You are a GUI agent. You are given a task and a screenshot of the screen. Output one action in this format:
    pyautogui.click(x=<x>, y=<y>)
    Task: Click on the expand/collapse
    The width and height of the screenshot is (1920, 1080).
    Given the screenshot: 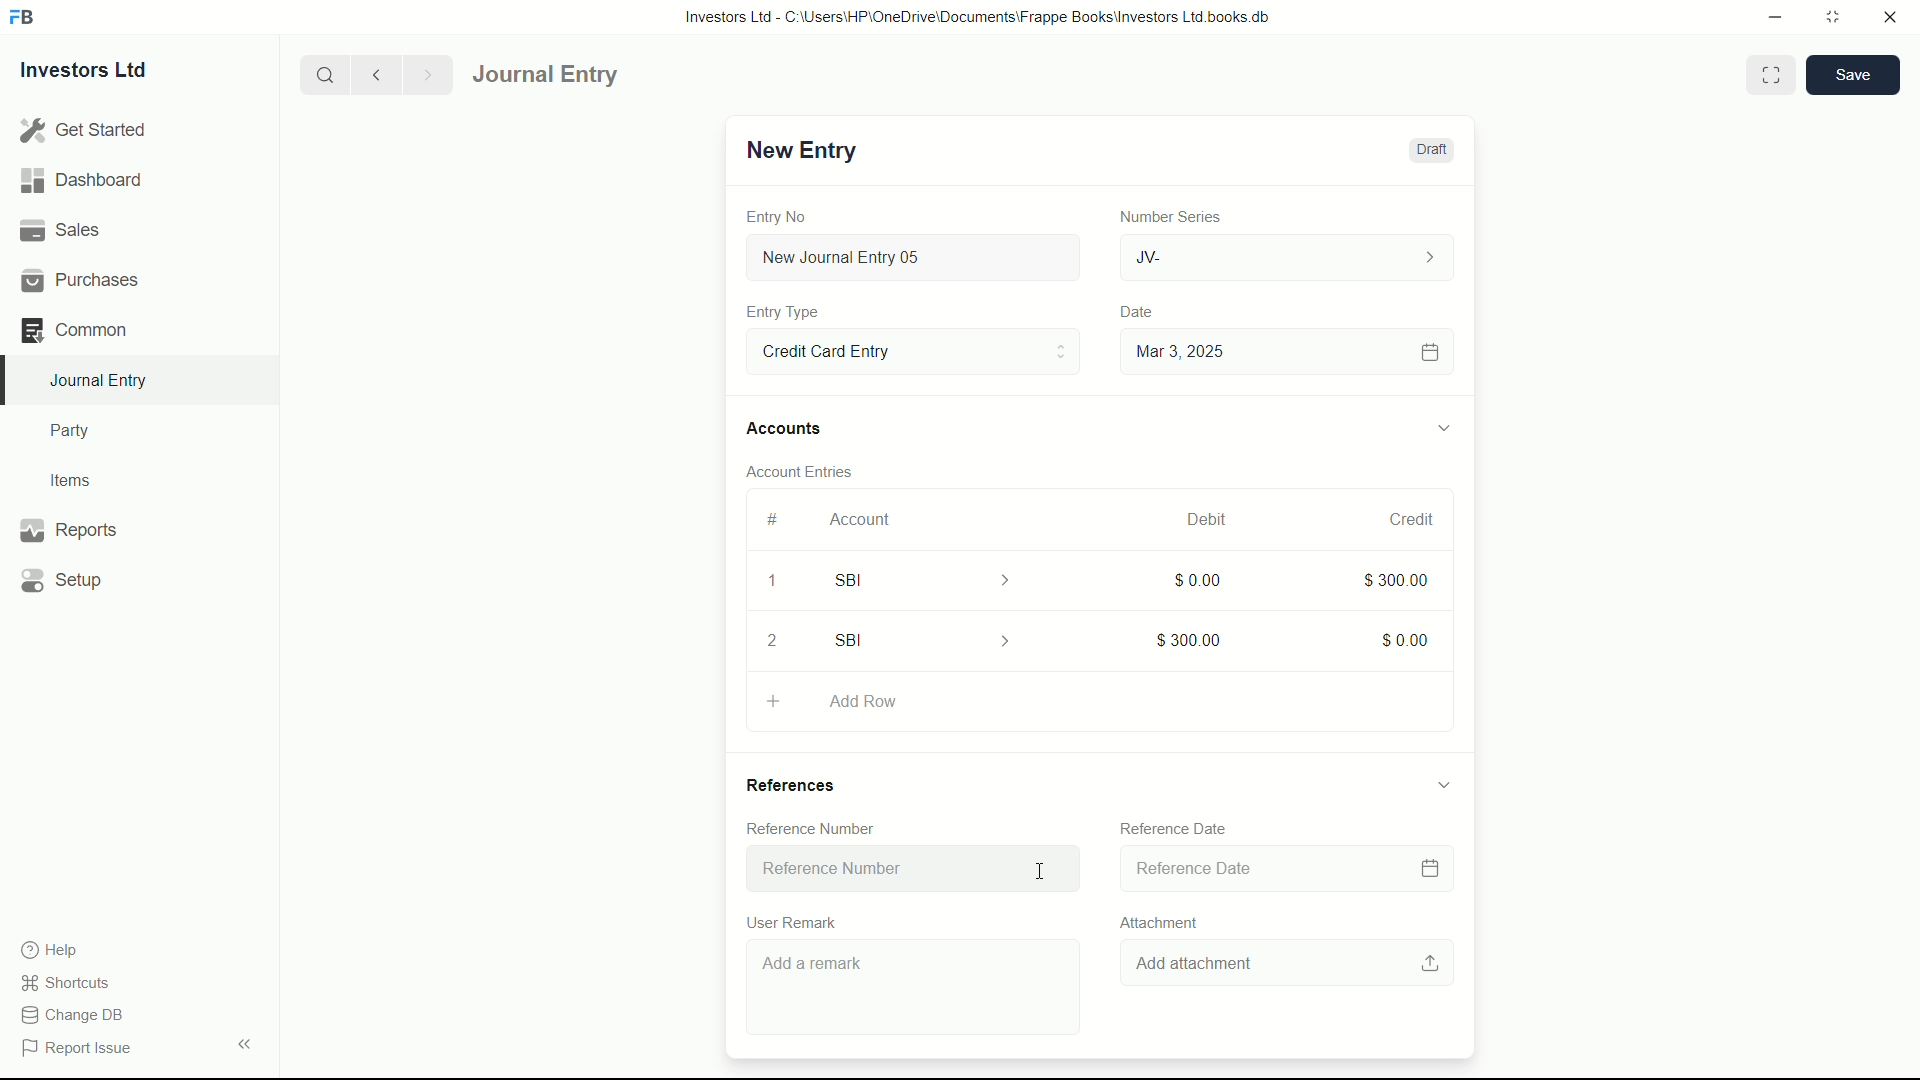 What is the action you would take?
    pyautogui.click(x=1442, y=783)
    